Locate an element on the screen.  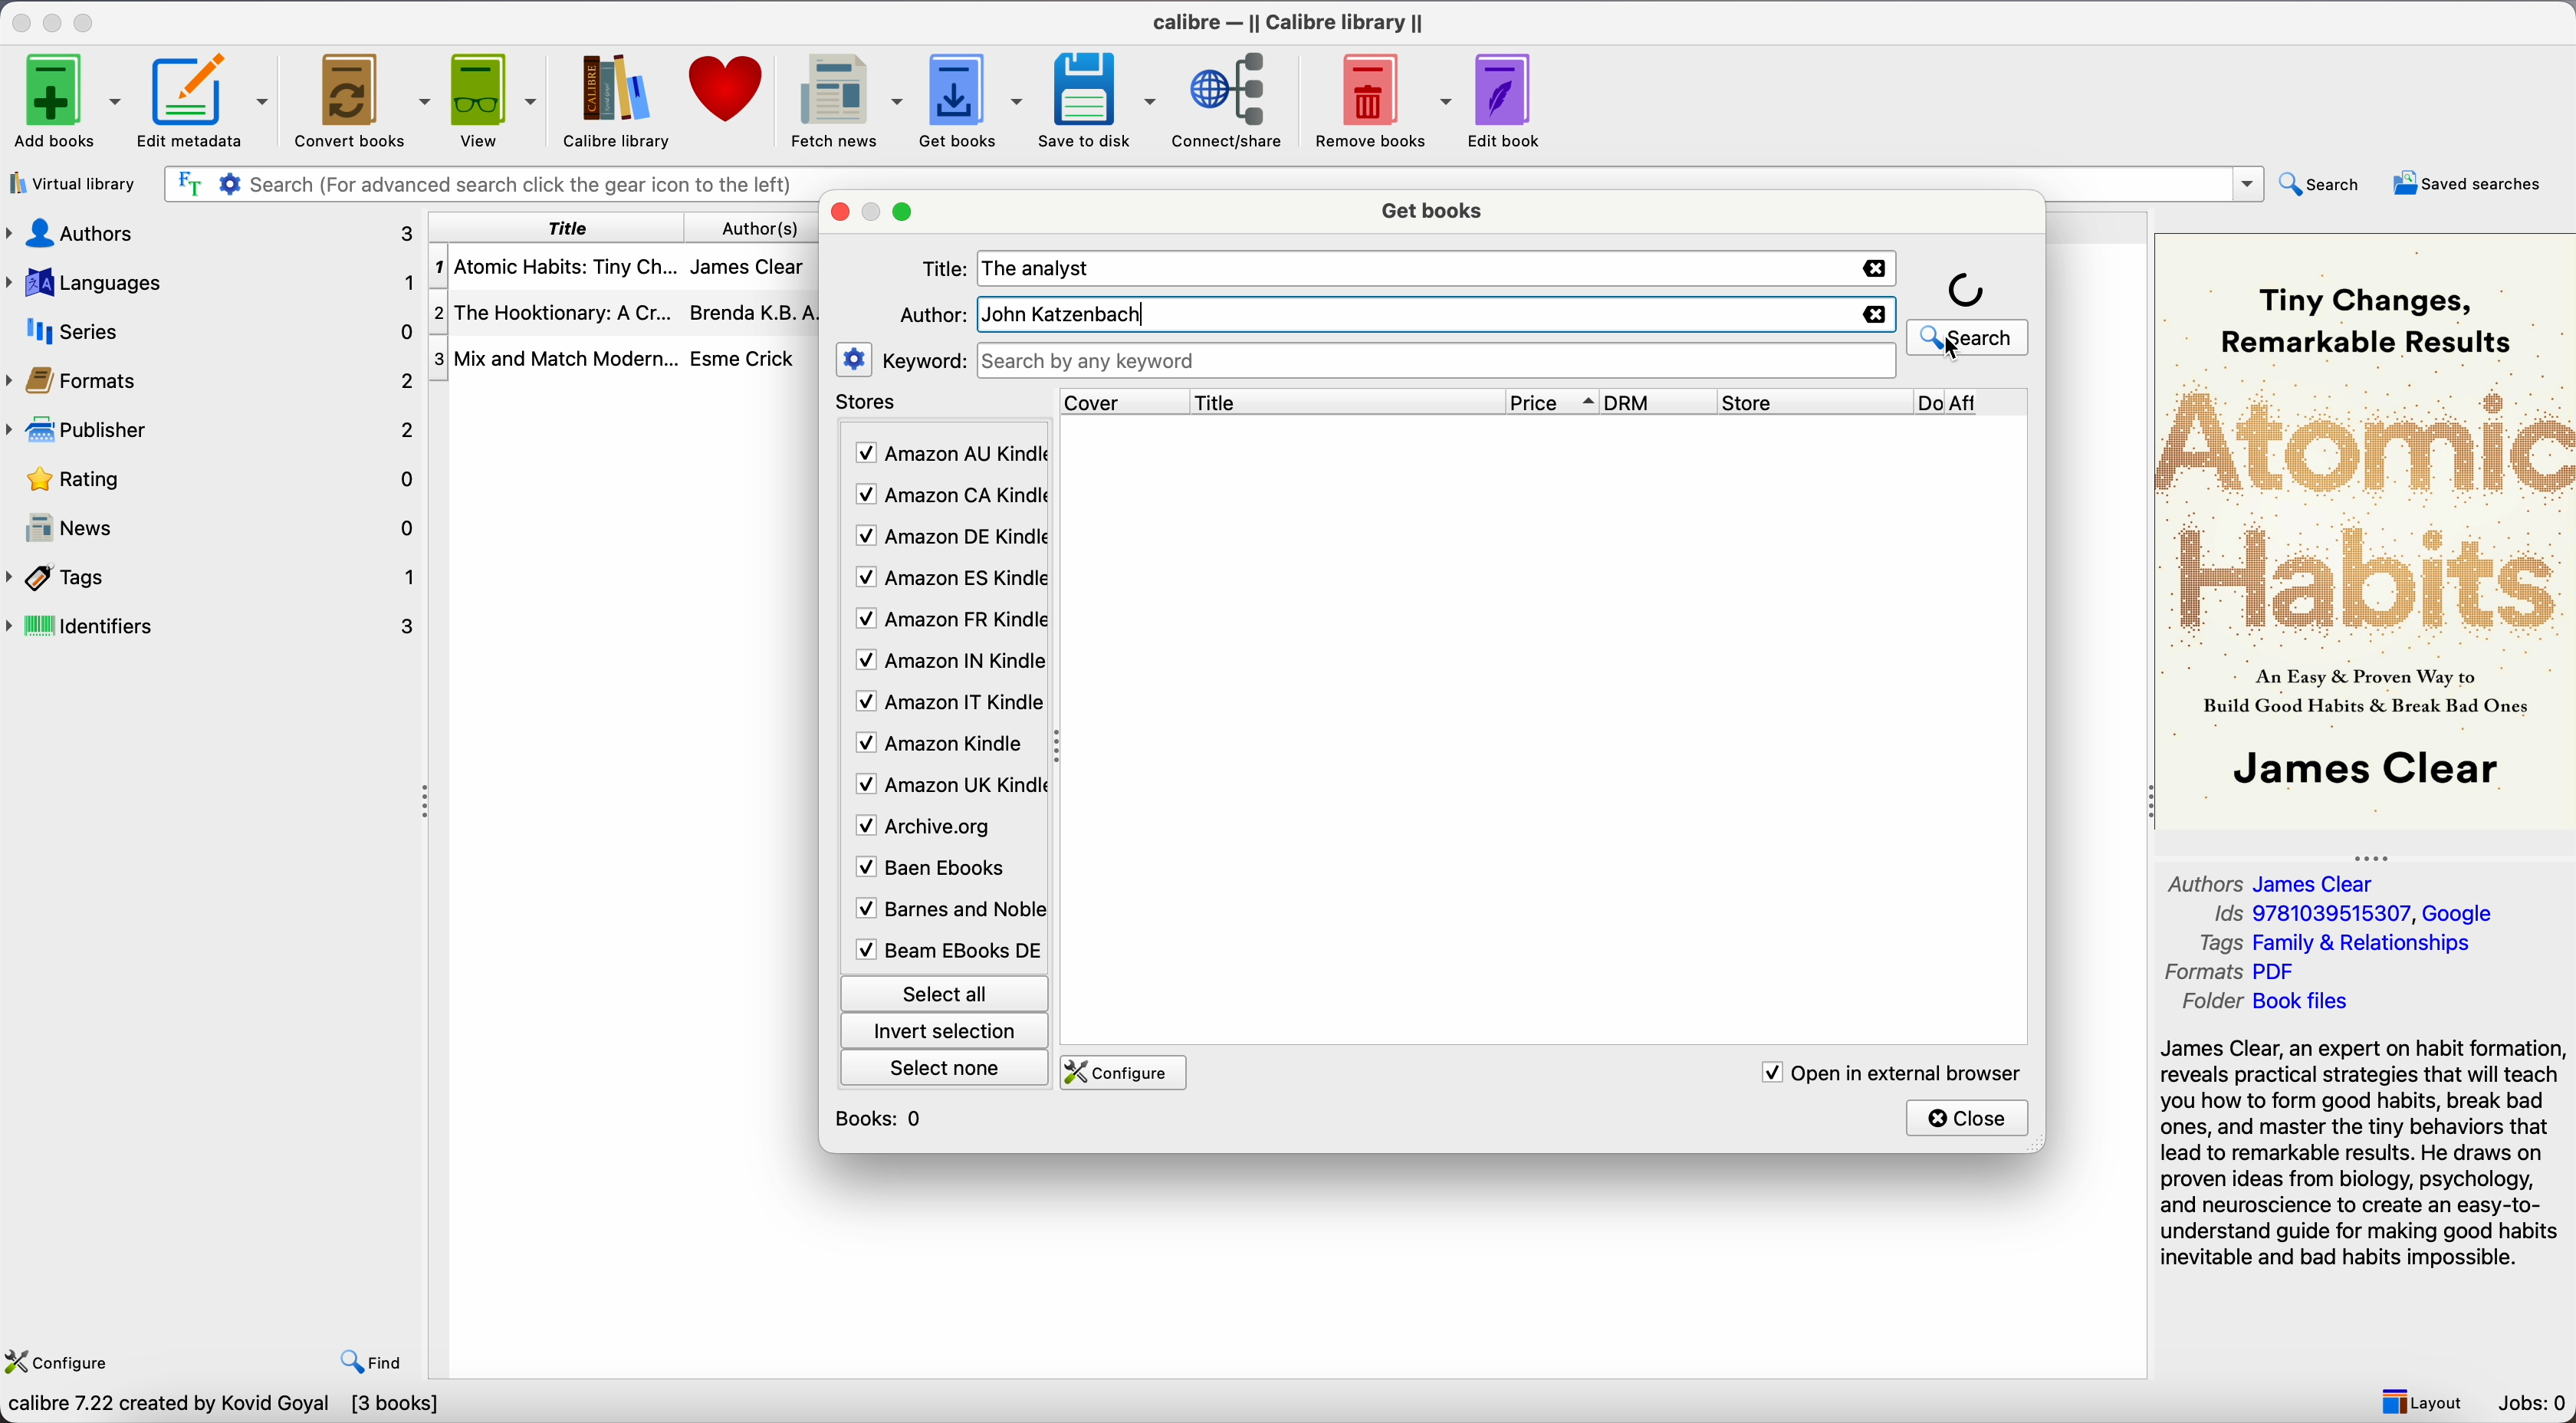
James Clear is located at coordinates (754, 272).